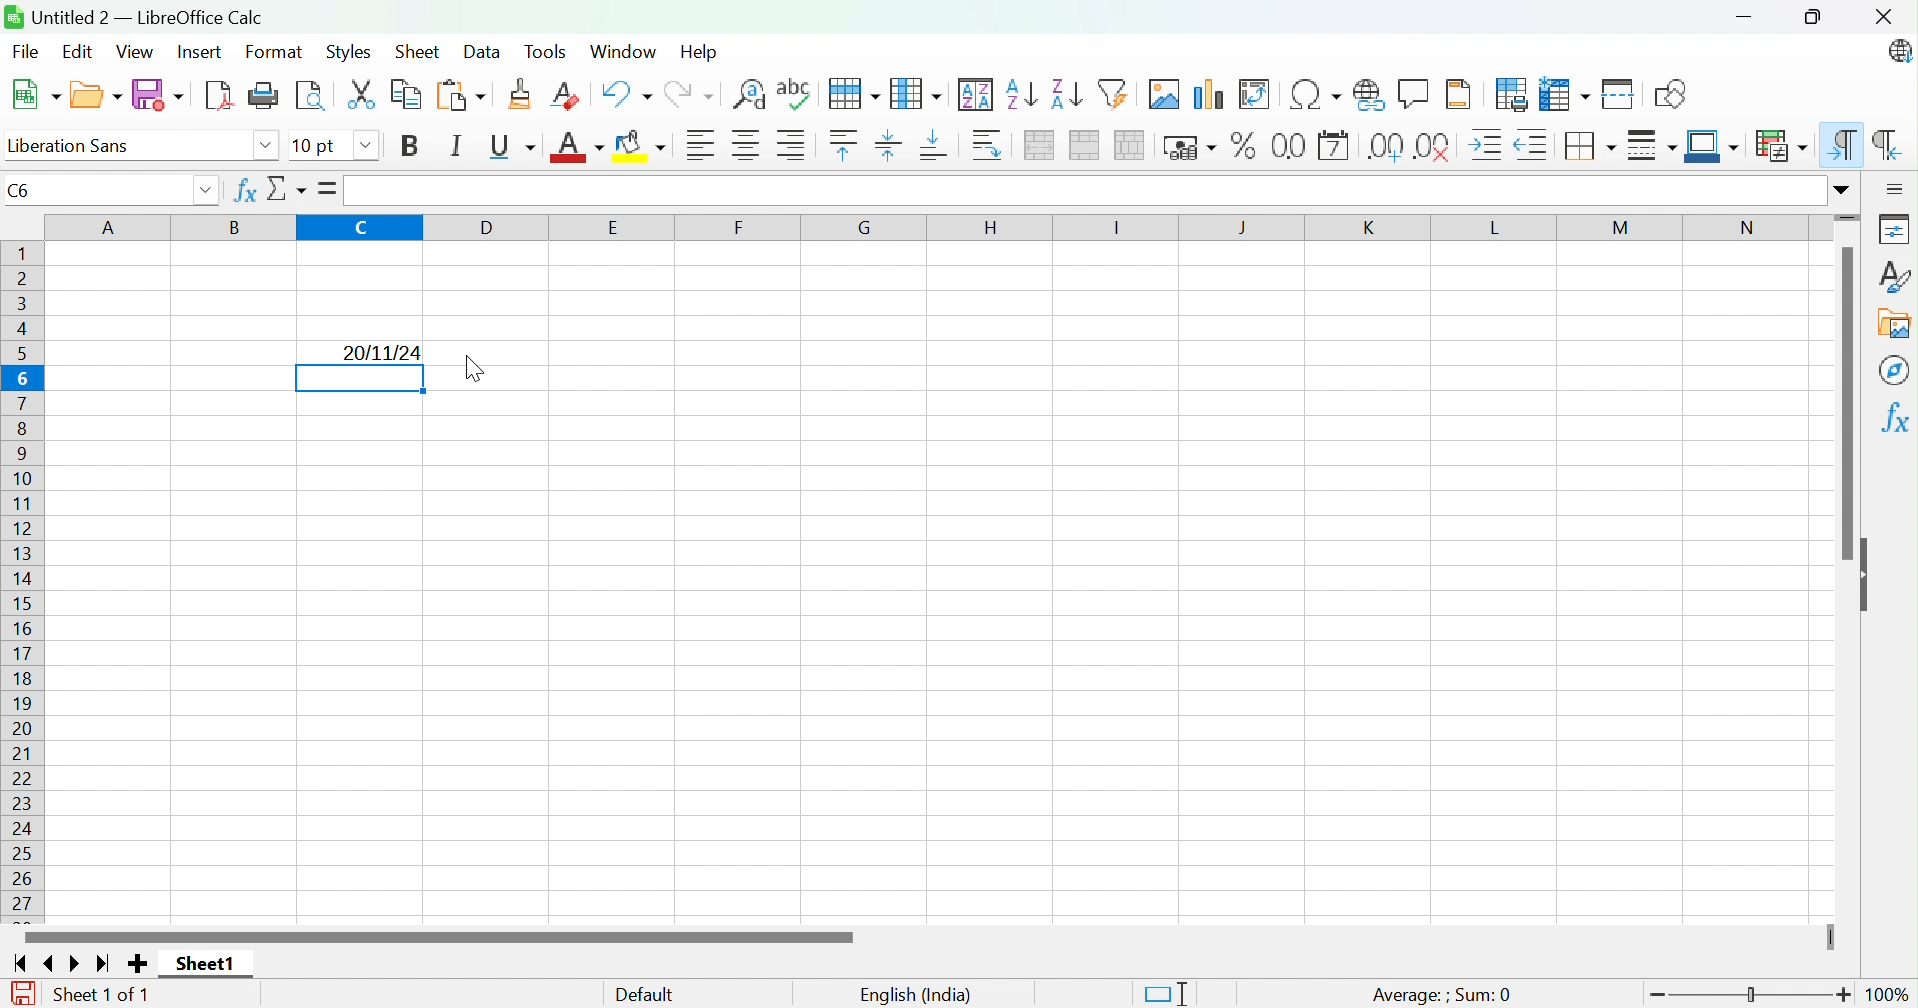 This screenshot has height=1008, width=1918. What do you see at coordinates (699, 50) in the screenshot?
I see `Help` at bounding box center [699, 50].